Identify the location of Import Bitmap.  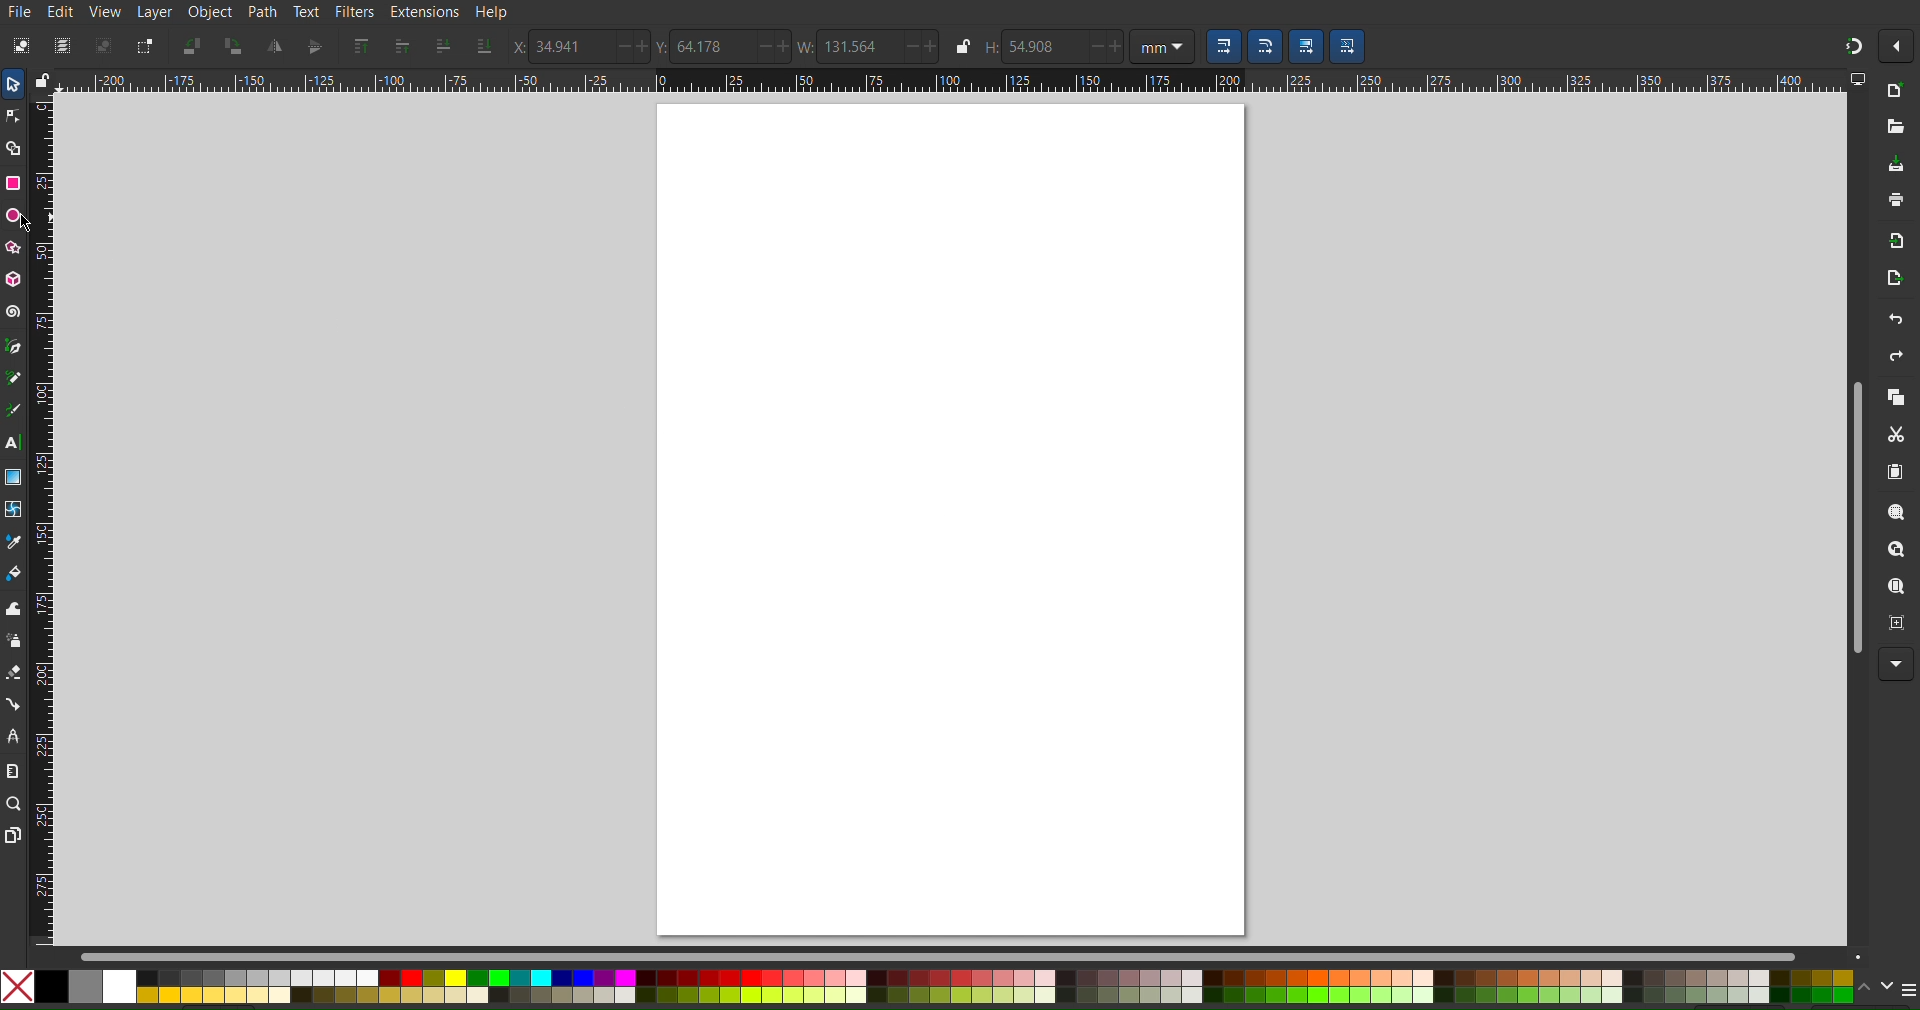
(1895, 241).